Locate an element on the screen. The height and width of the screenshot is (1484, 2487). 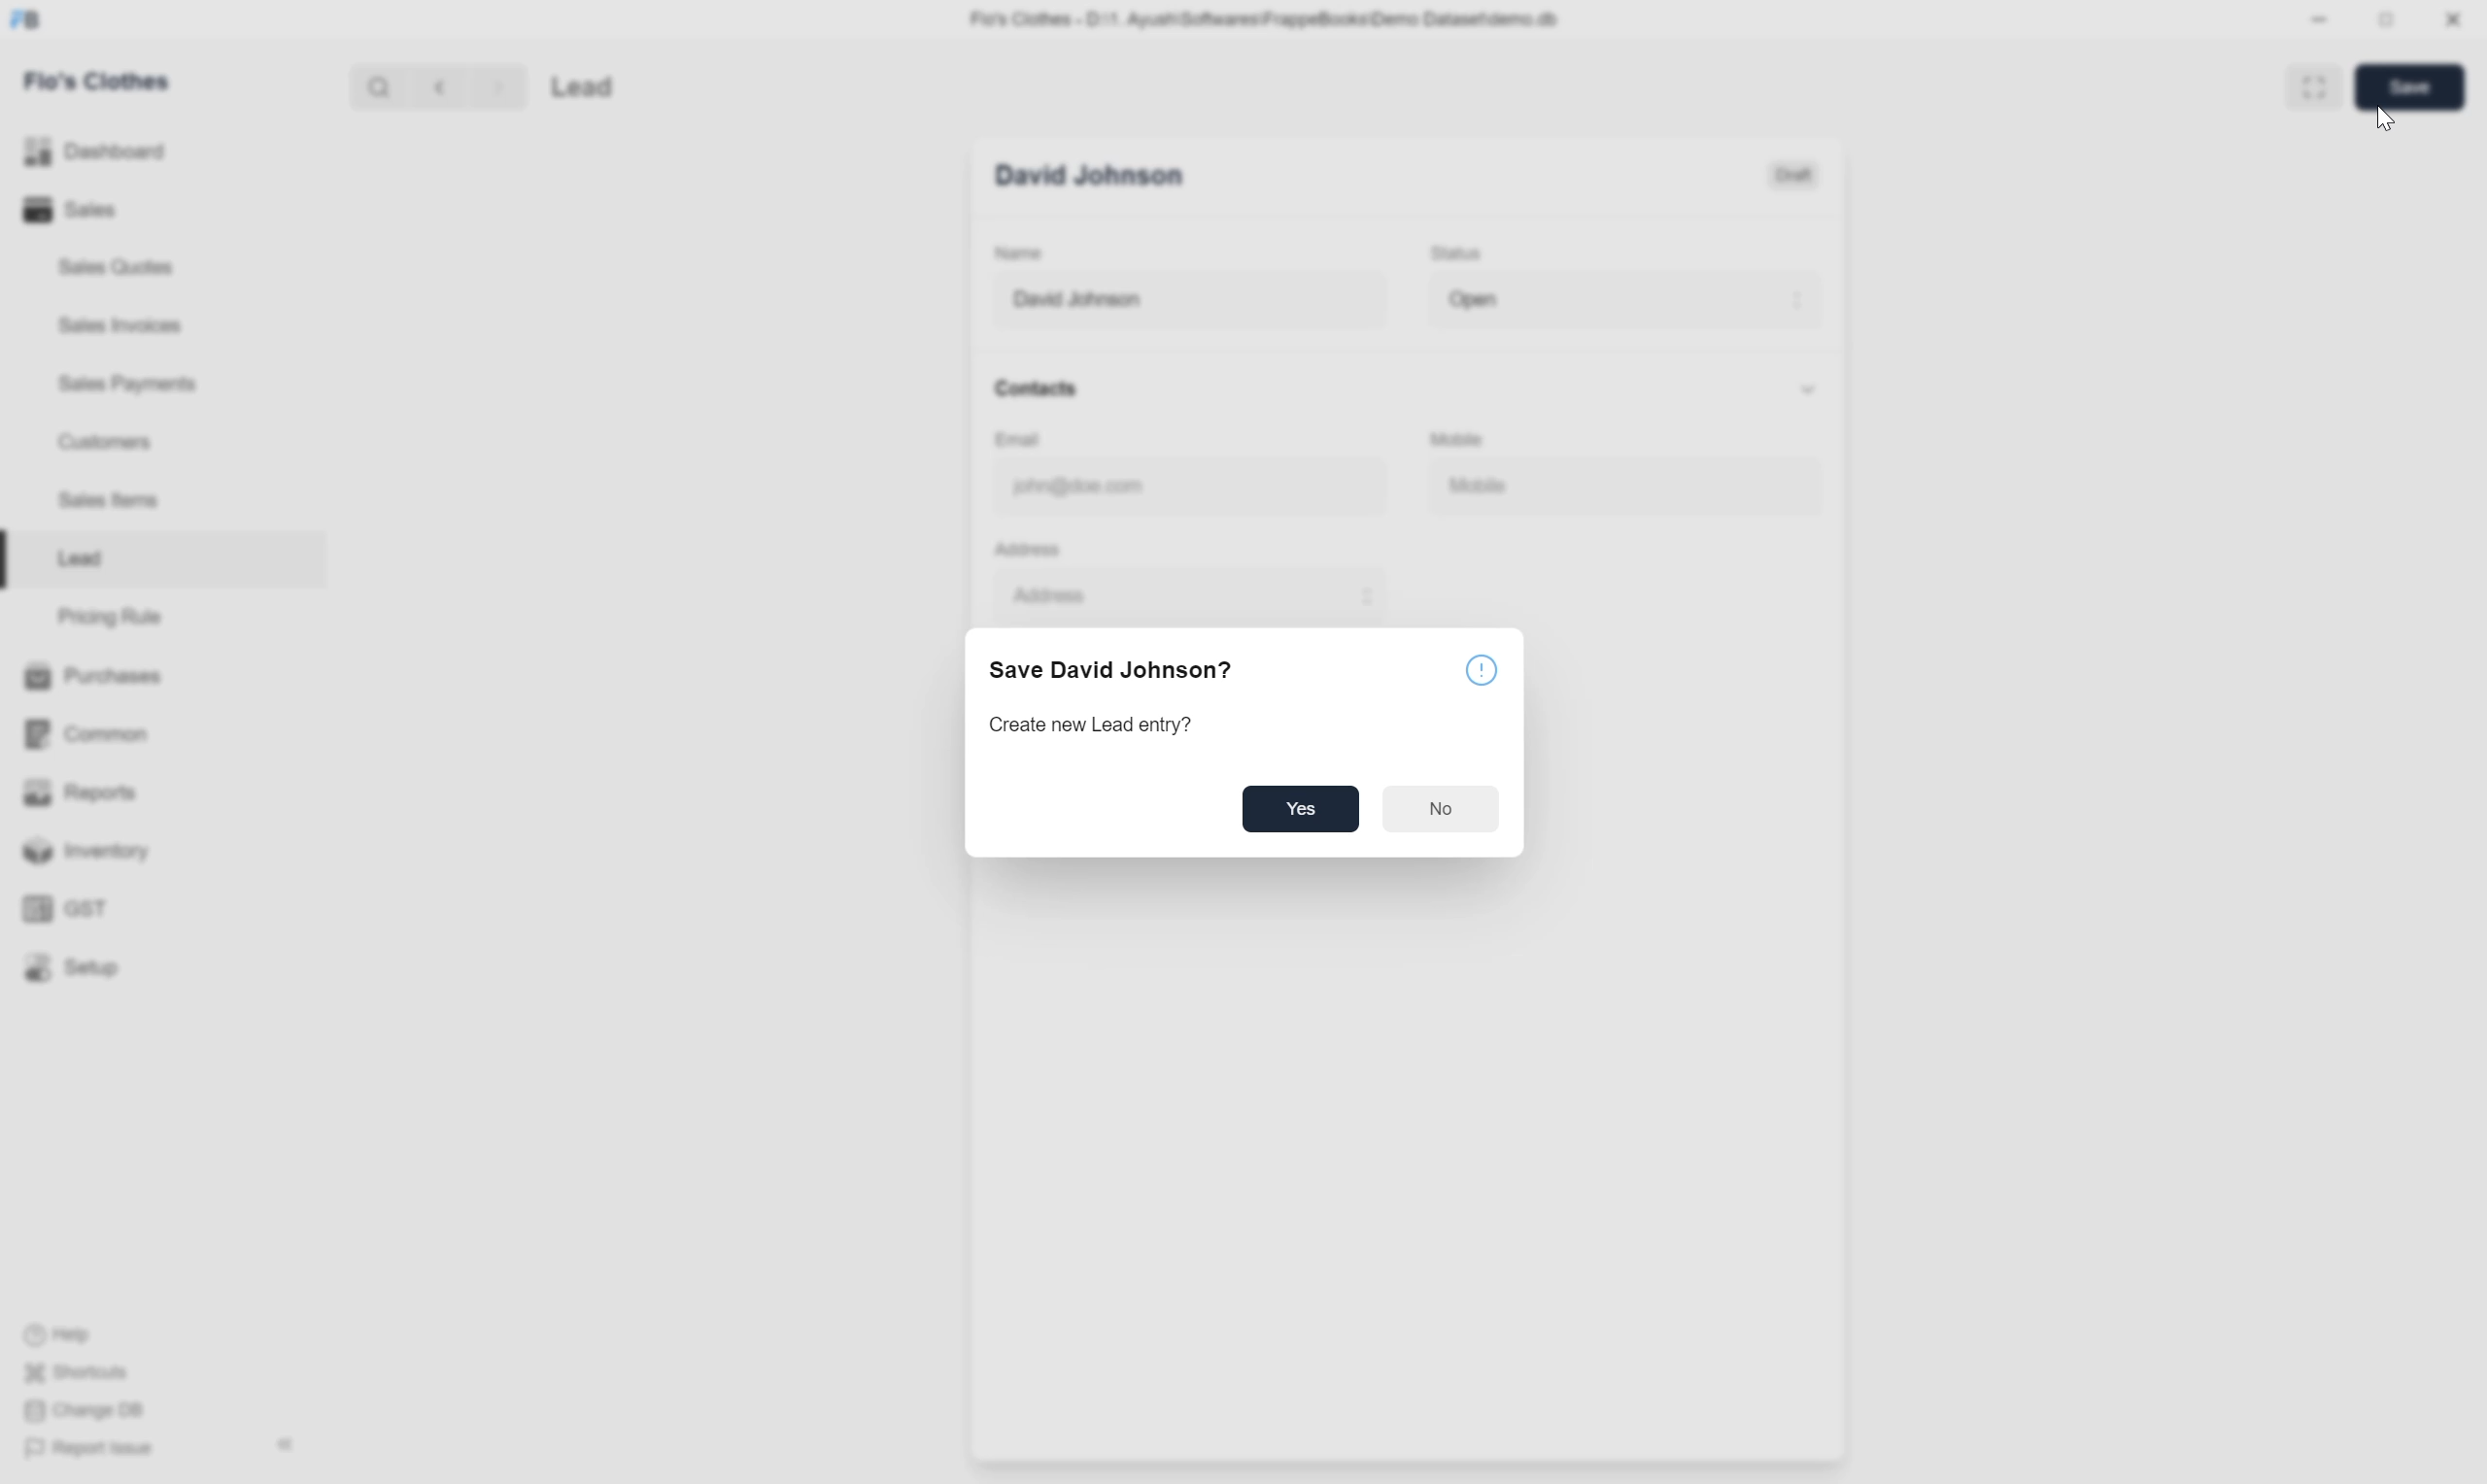
Customers is located at coordinates (116, 443).